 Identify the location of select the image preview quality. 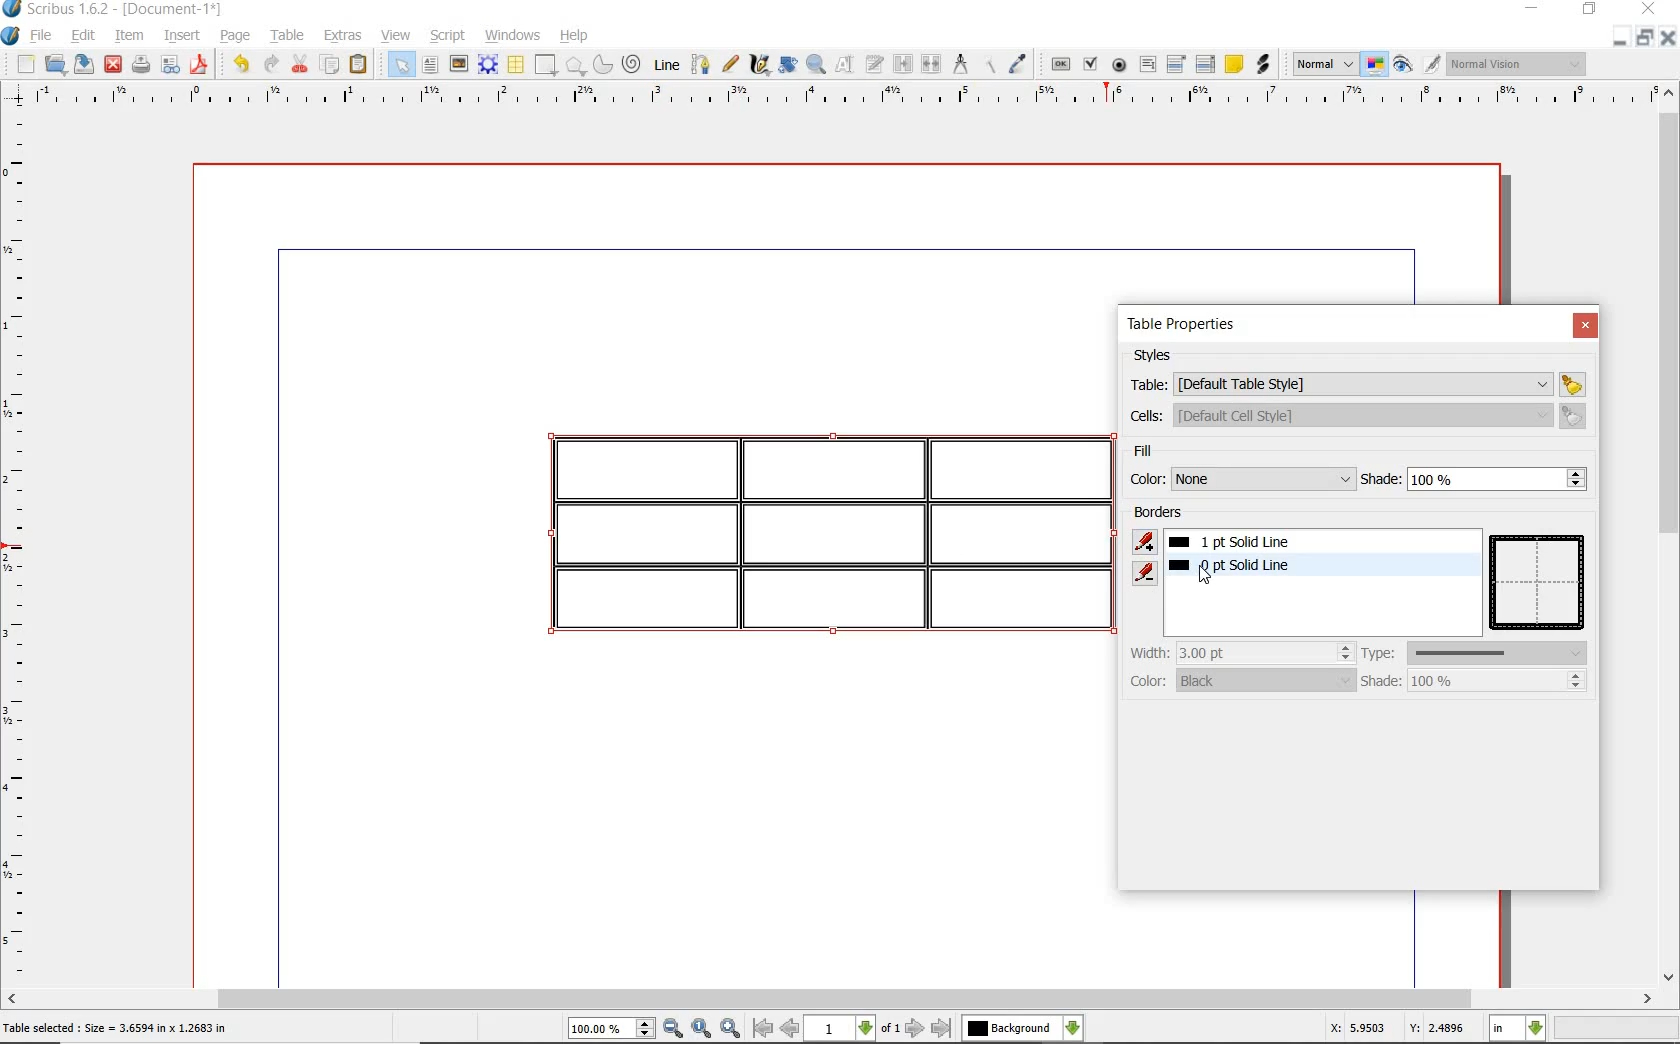
(1319, 64).